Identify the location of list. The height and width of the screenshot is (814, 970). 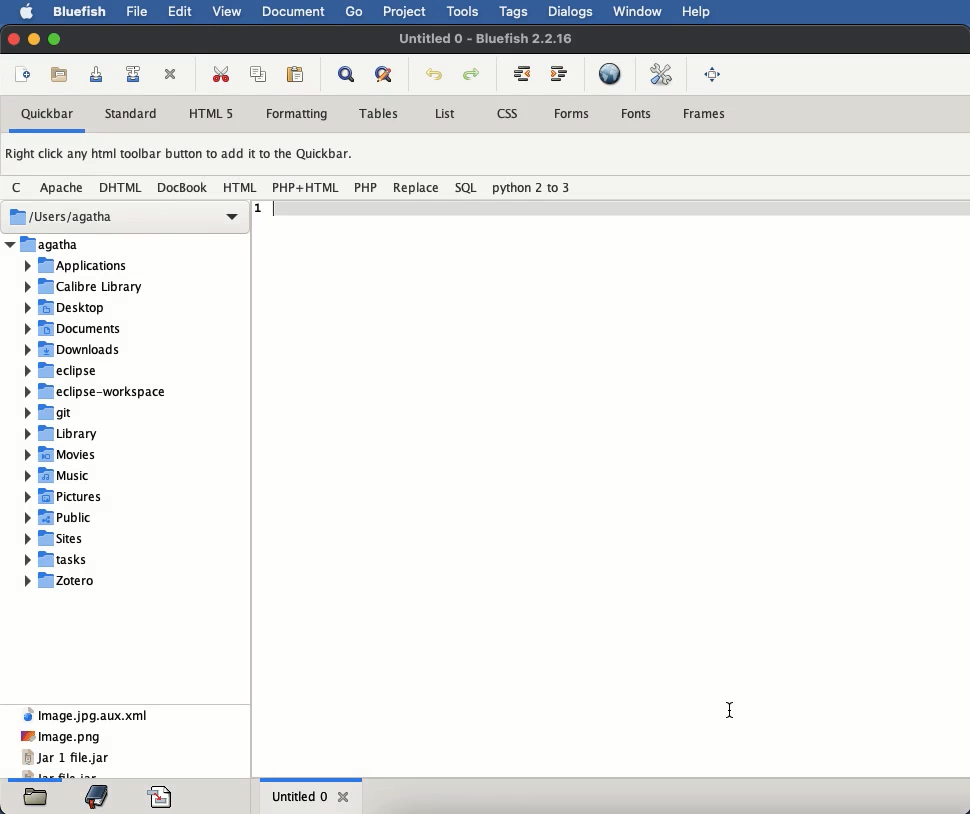
(444, 113).